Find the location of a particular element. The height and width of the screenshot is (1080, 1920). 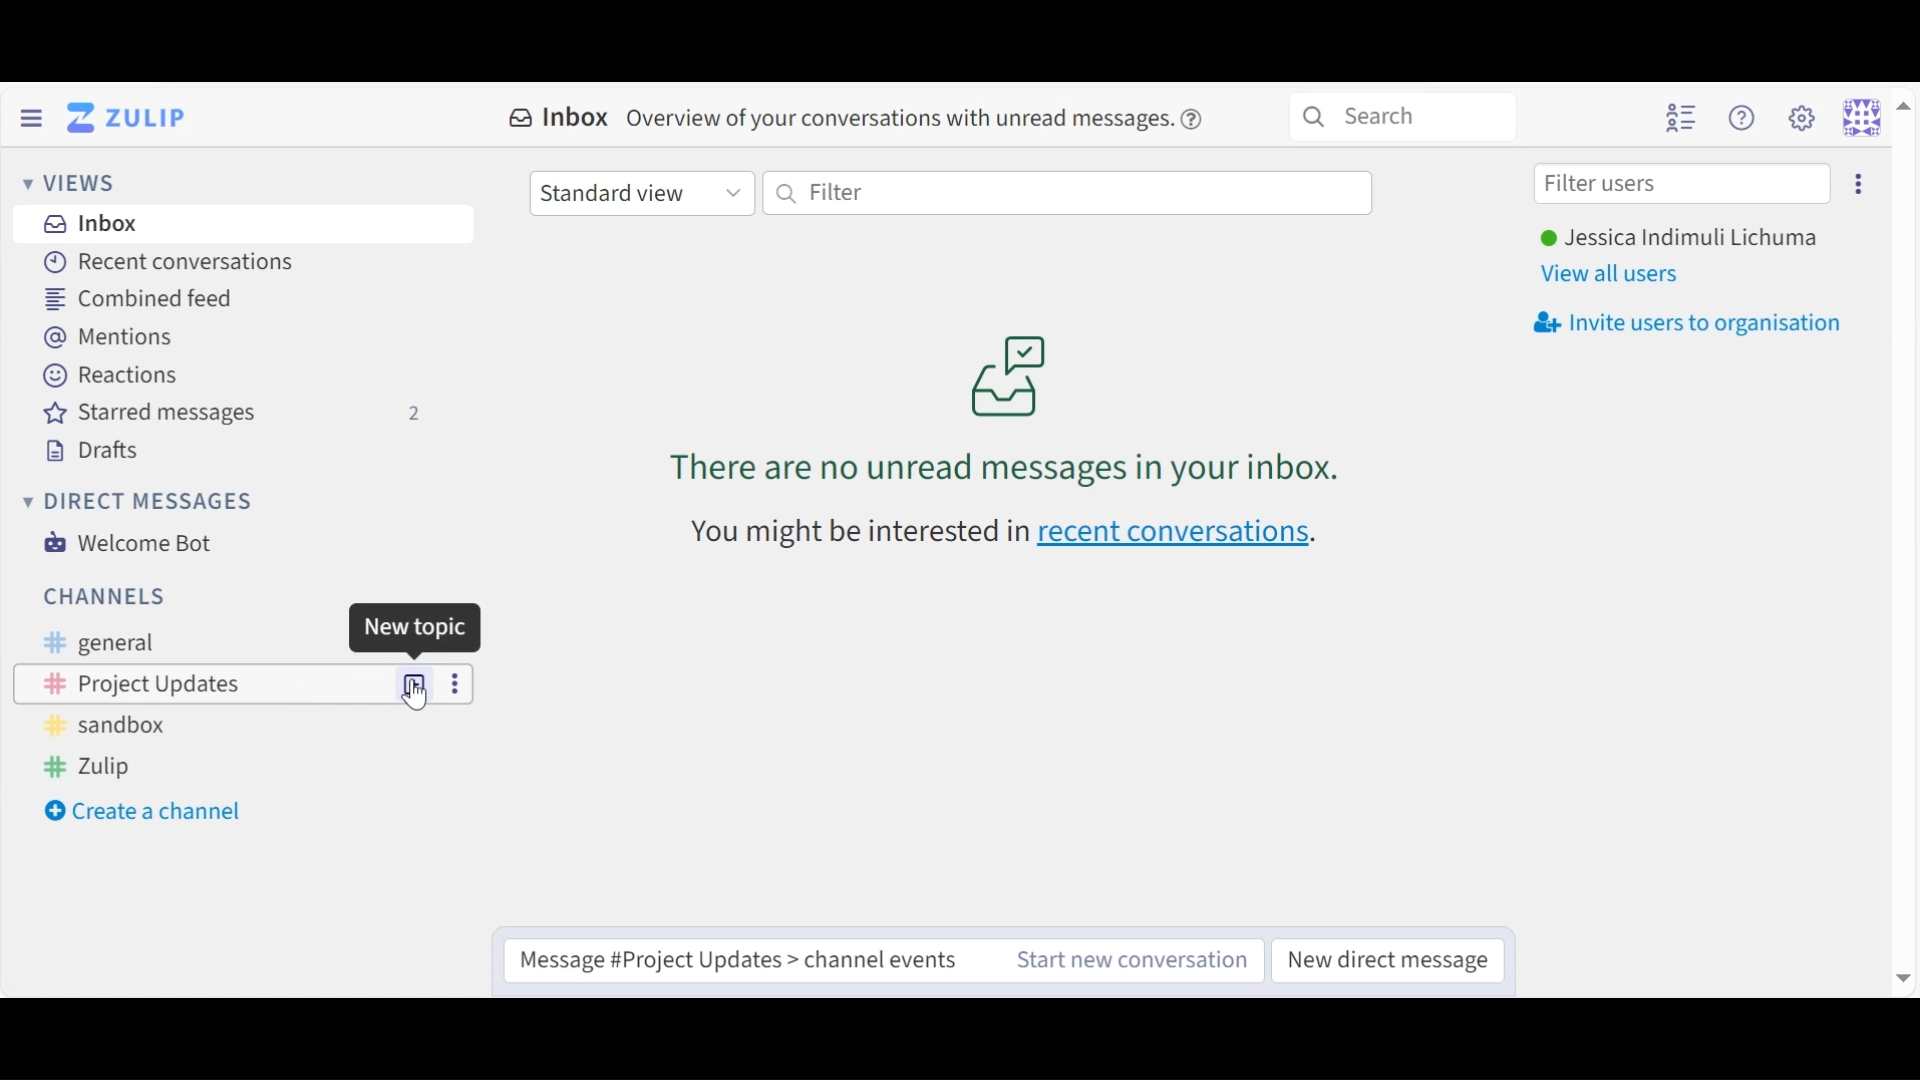

Sandbox Channel is located at coordinates (113, 729).